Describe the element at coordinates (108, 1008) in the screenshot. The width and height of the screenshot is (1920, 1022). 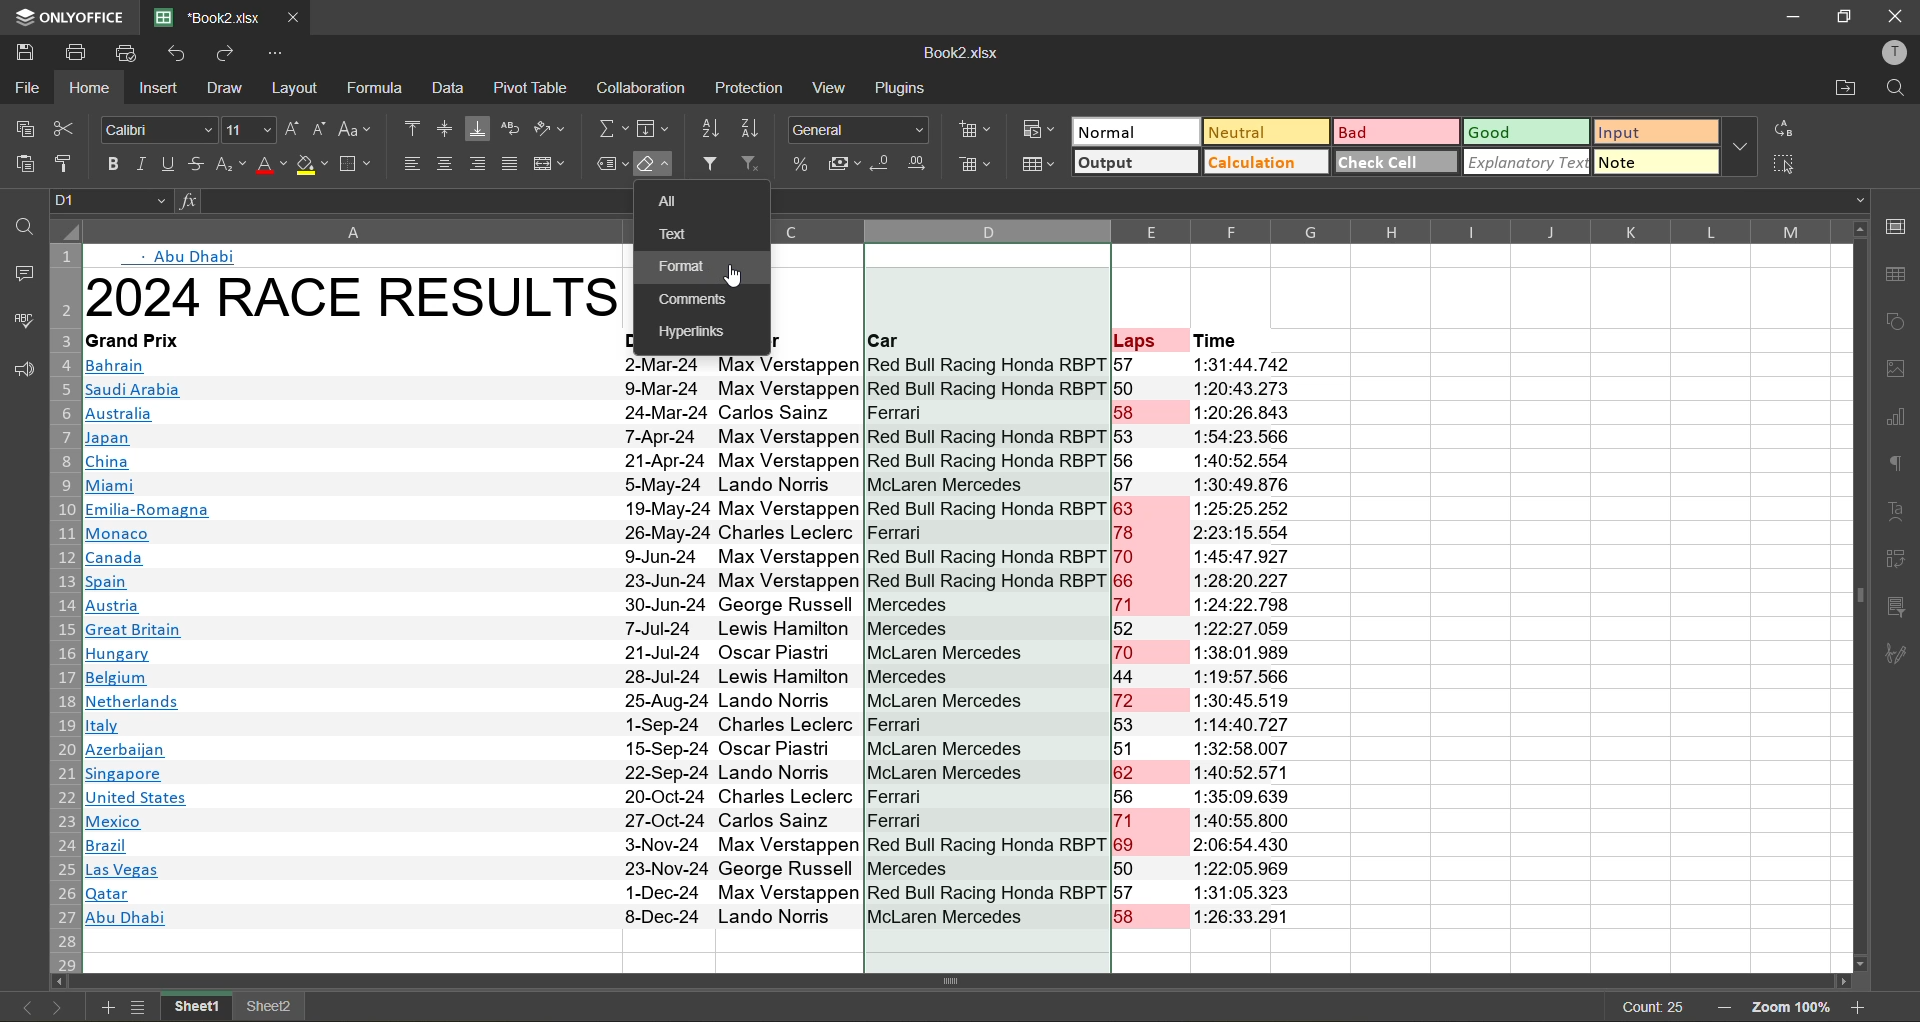
I see `add sheet` at that location.